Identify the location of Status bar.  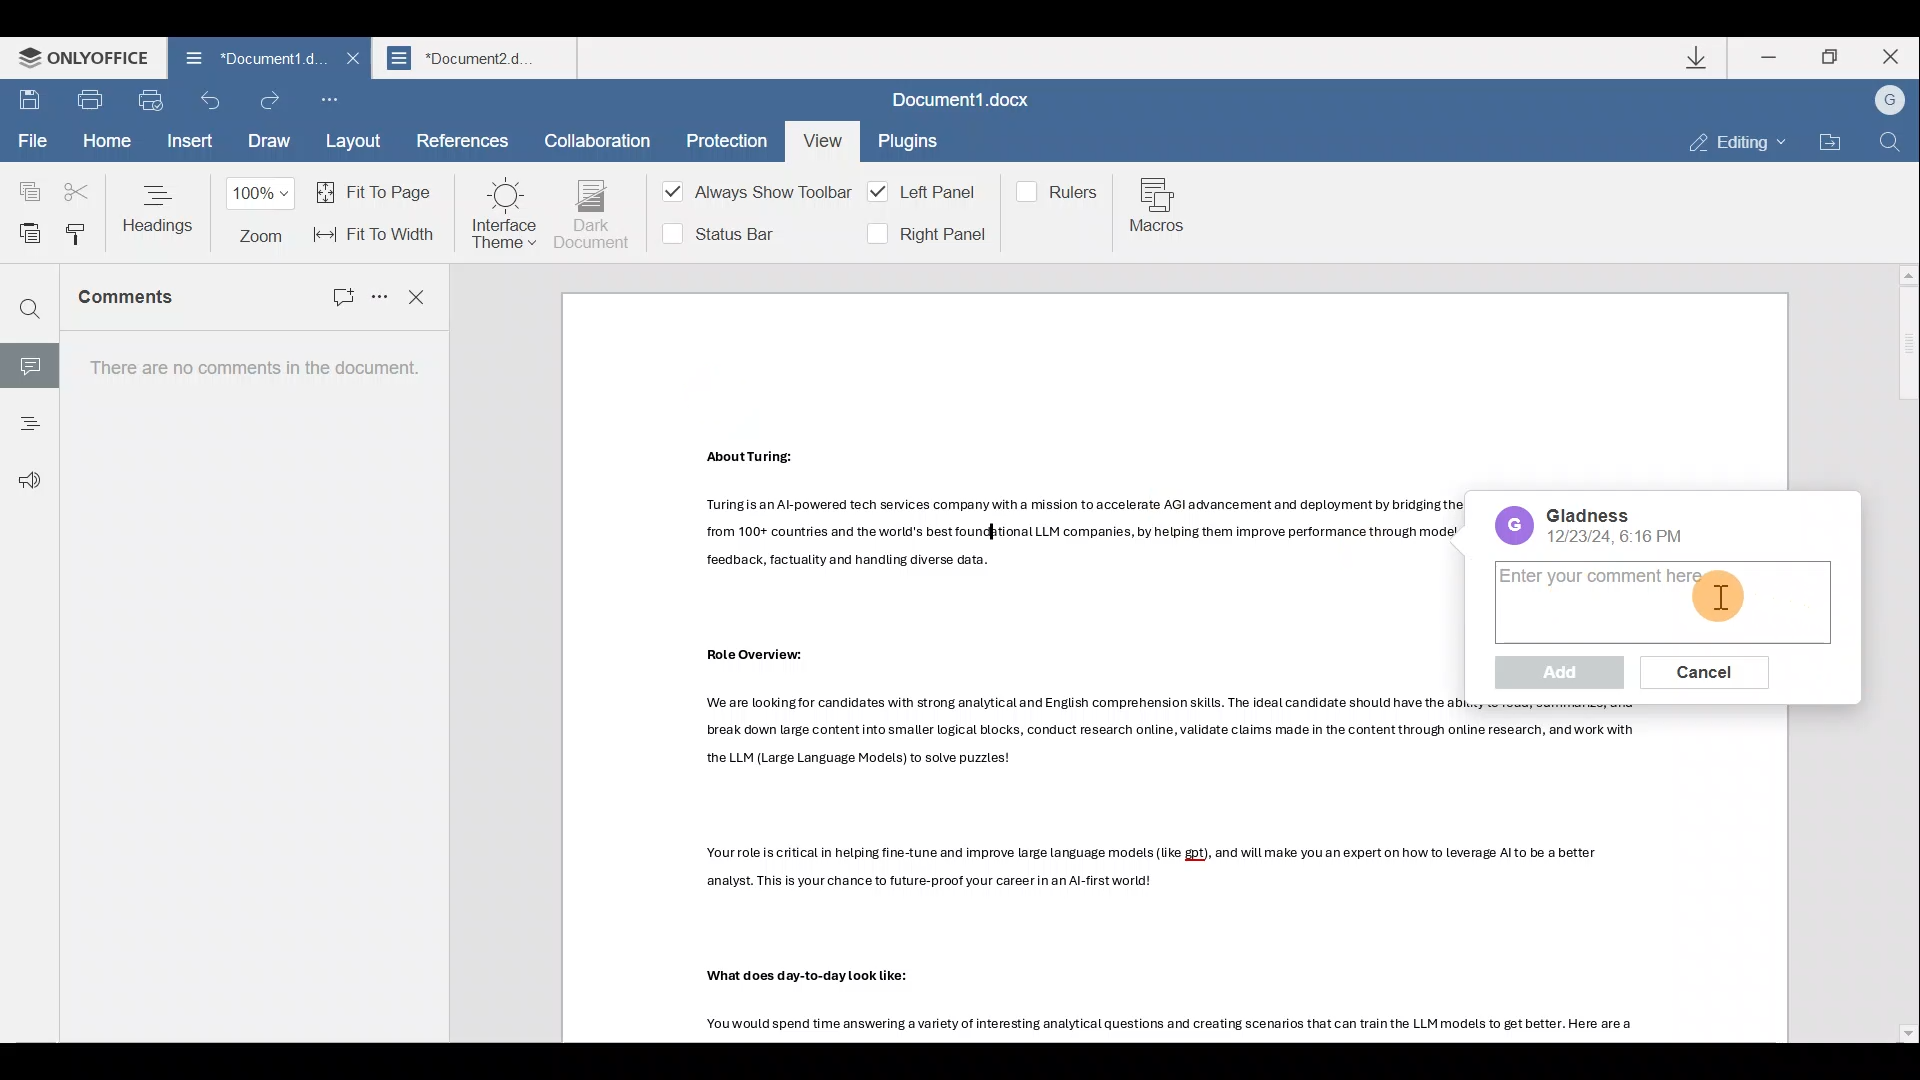
(727, 232).